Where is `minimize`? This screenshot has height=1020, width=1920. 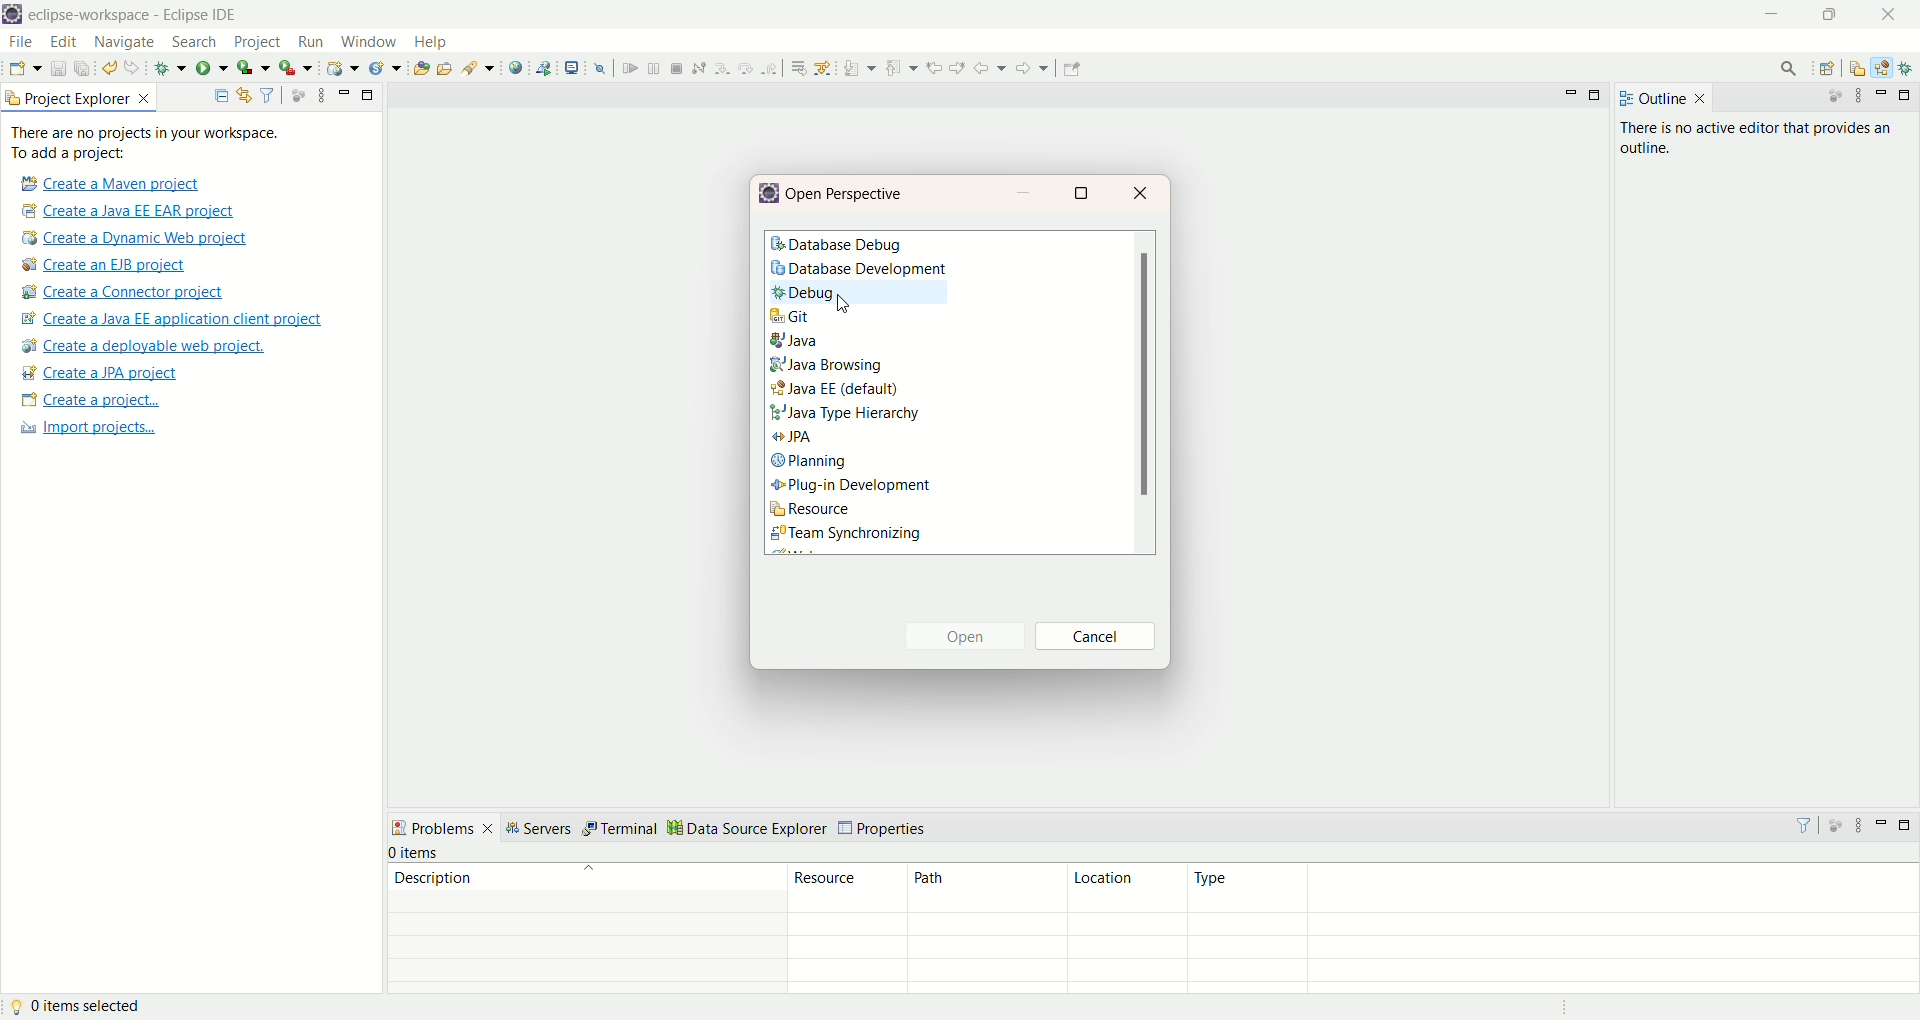 minimize is located at coordinates (1882, 93).